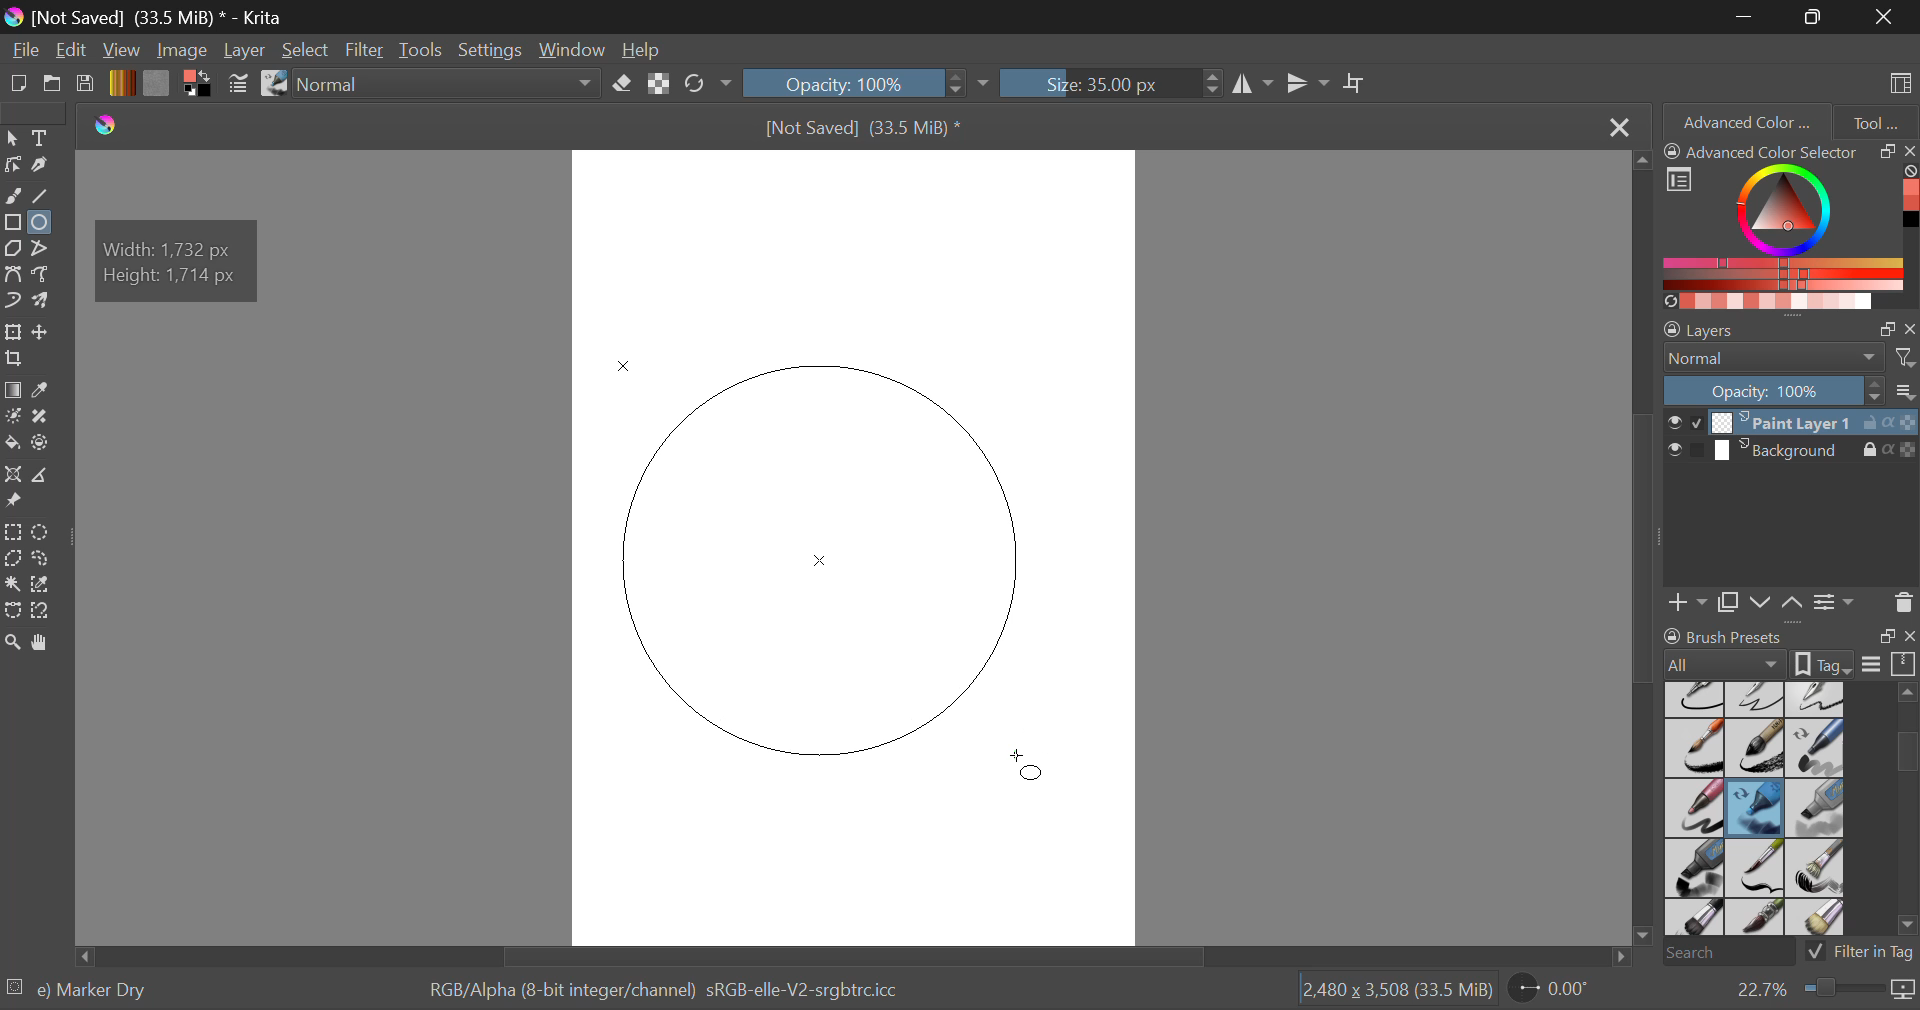 Image resolution: width=1920 pixels, height=1010 pixels. What do you see at coordinates (104, 126) in the screenshot?
I see `Krita Logo` at bounding box center [104, 126].